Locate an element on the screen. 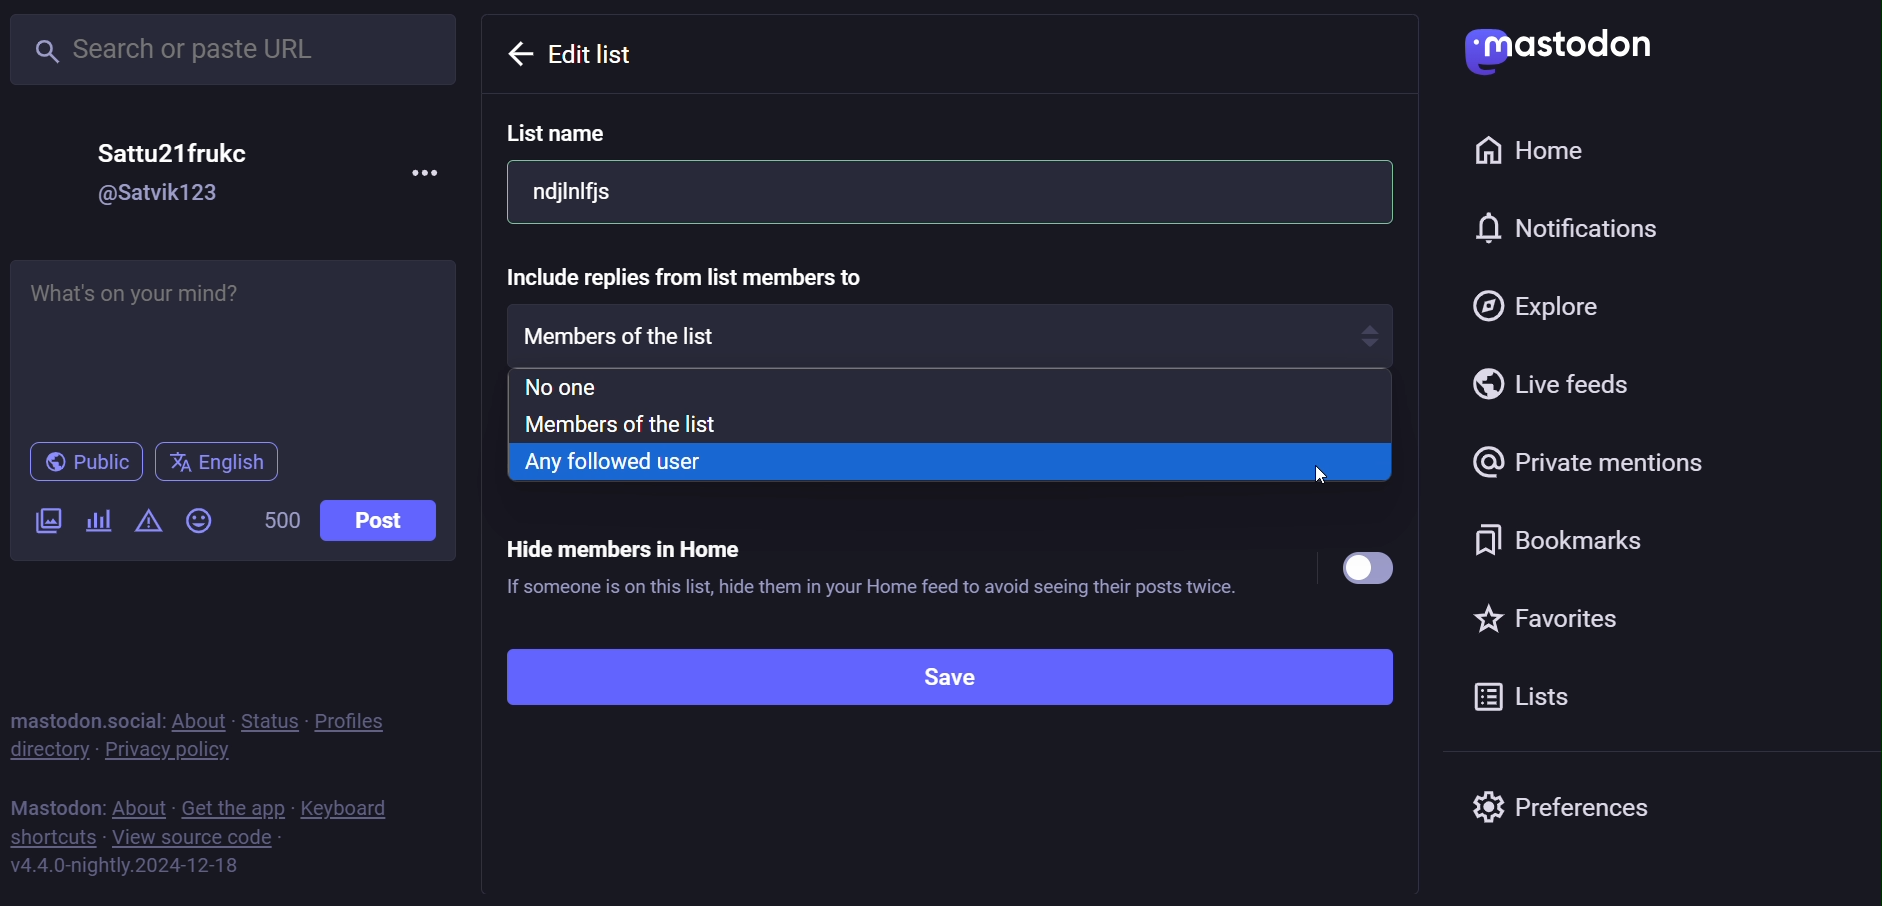  public is located at coordinates (83, 461).